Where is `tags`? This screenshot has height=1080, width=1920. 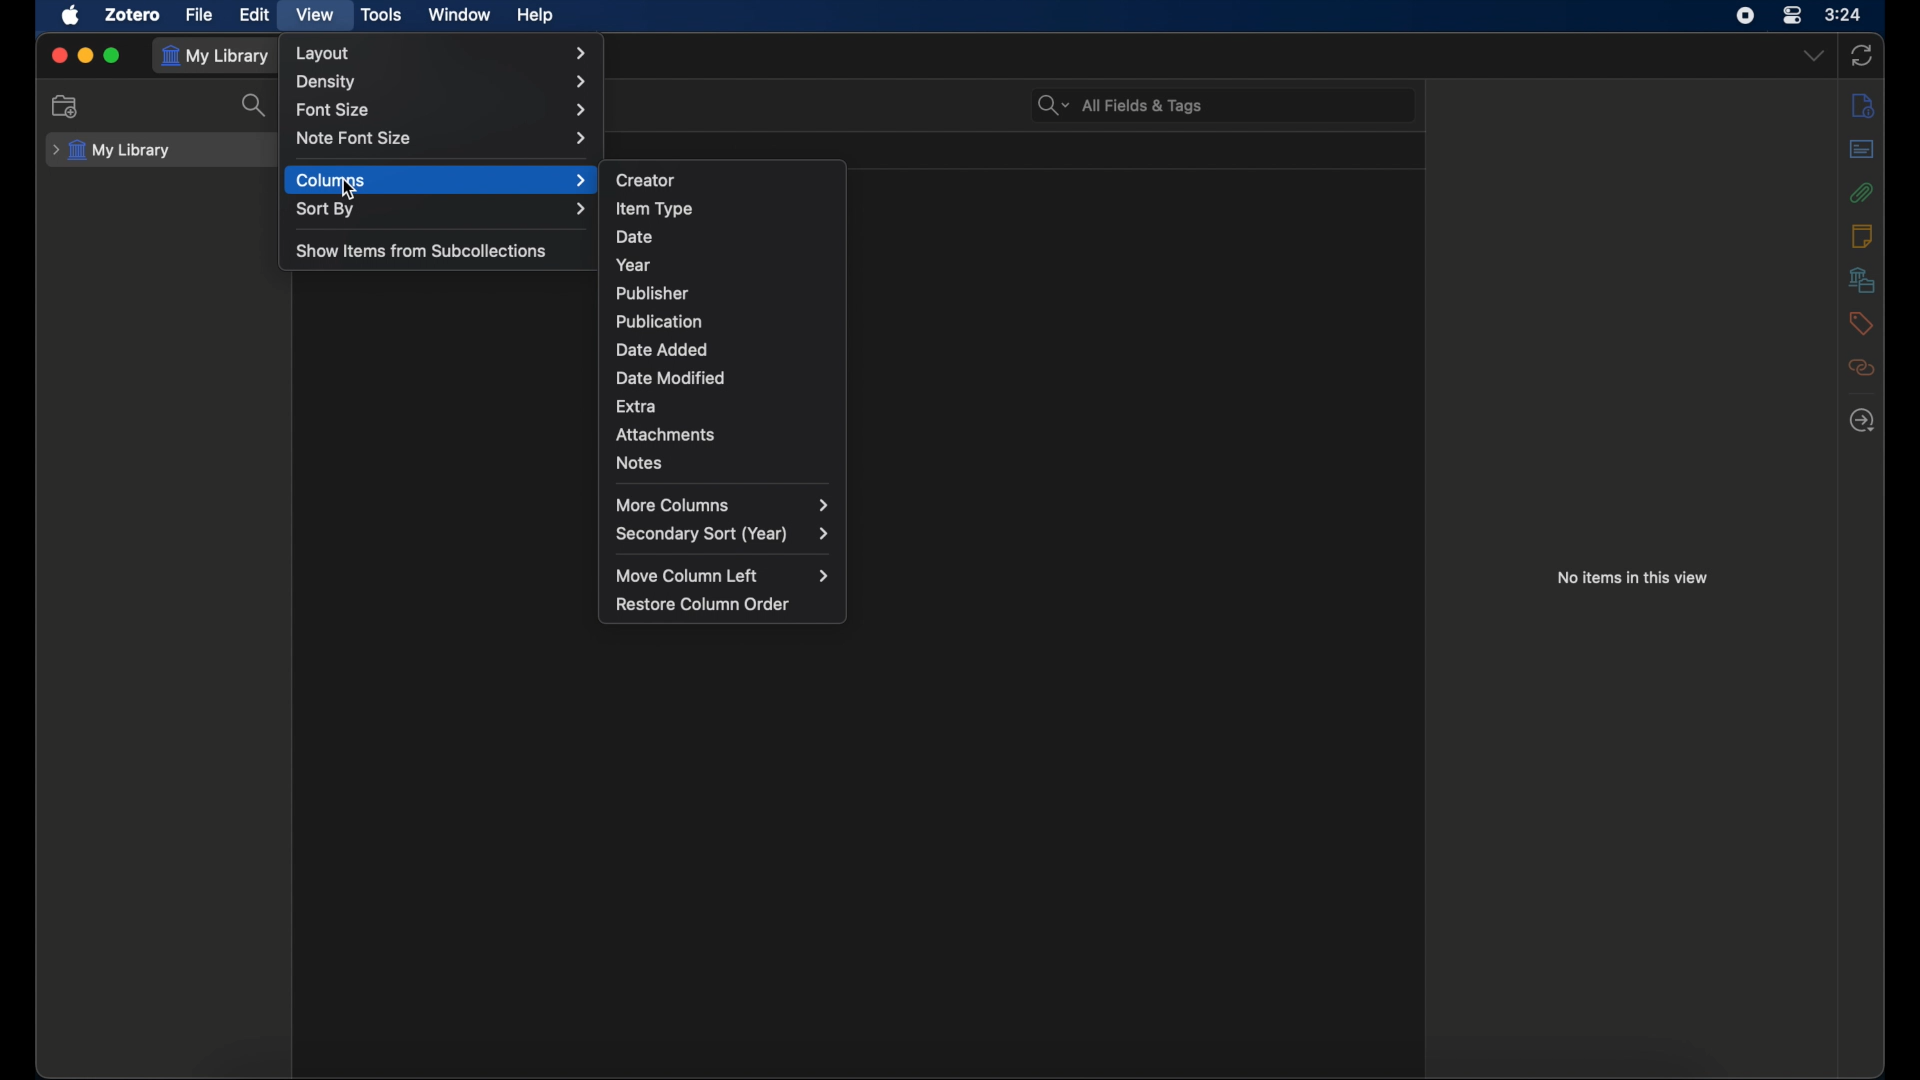
tags is located at coordinates (1858, 322).